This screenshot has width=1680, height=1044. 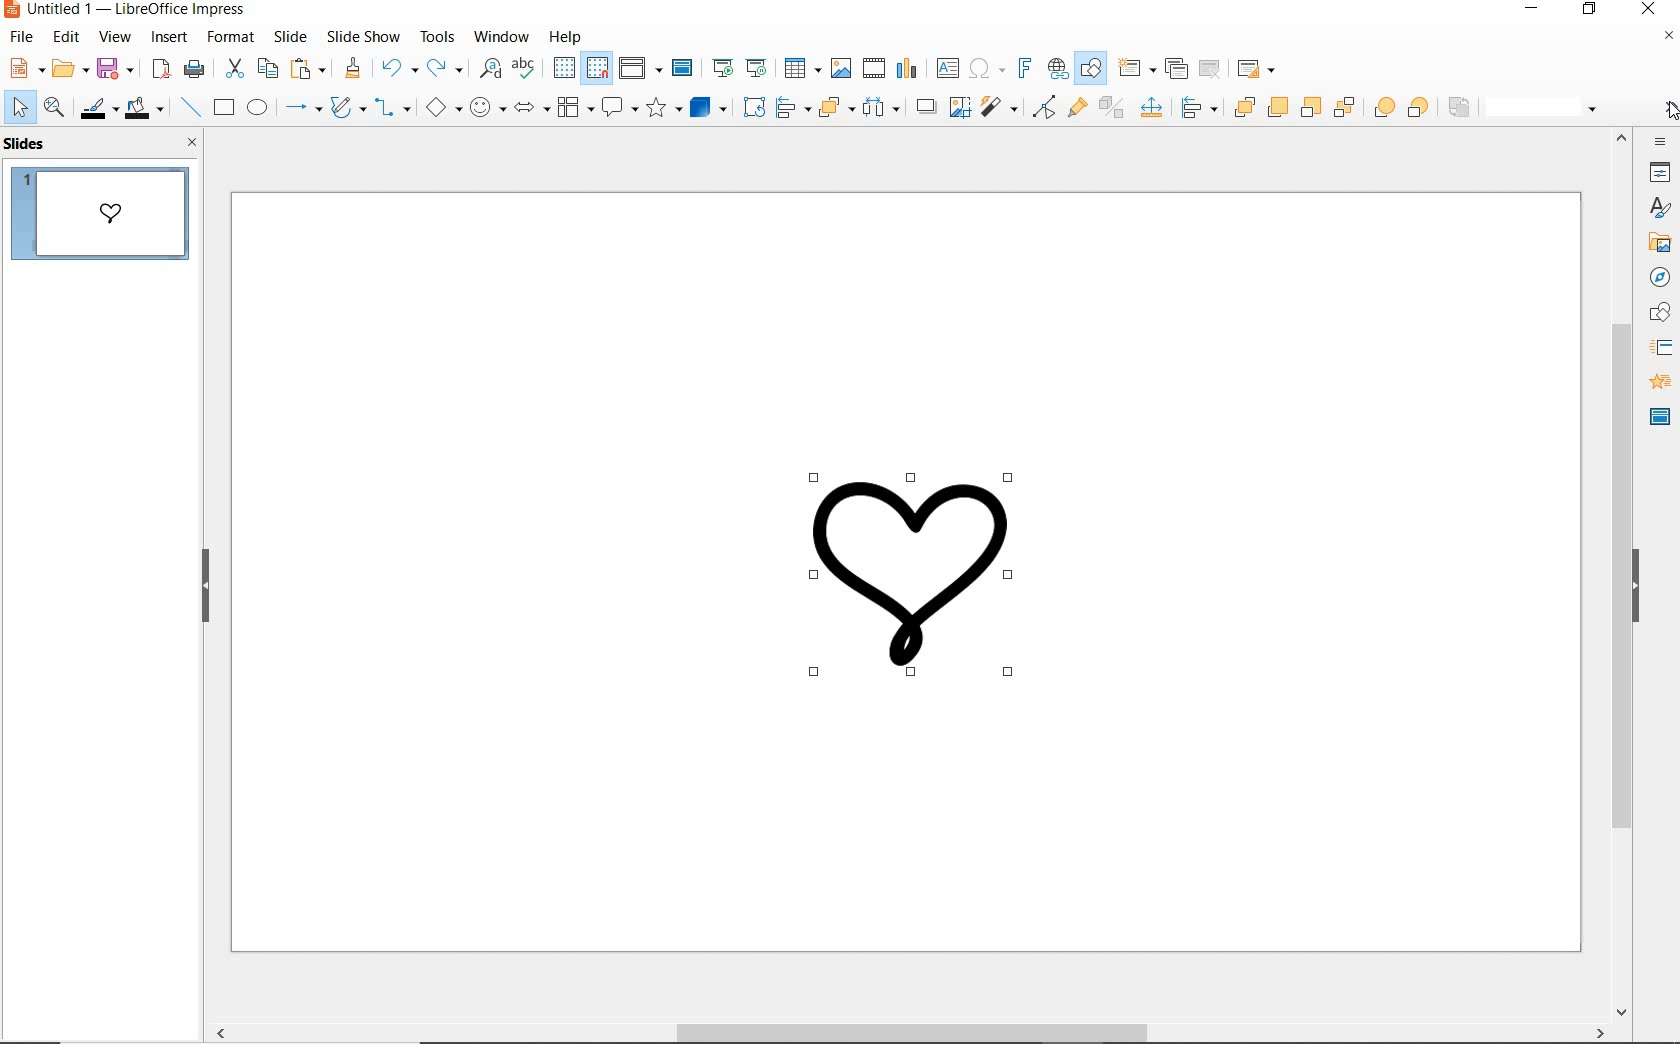 What do you see at coordinates (28, 144) in the screenshot?
I see `SLIDES` at bounding box center [28, 144].